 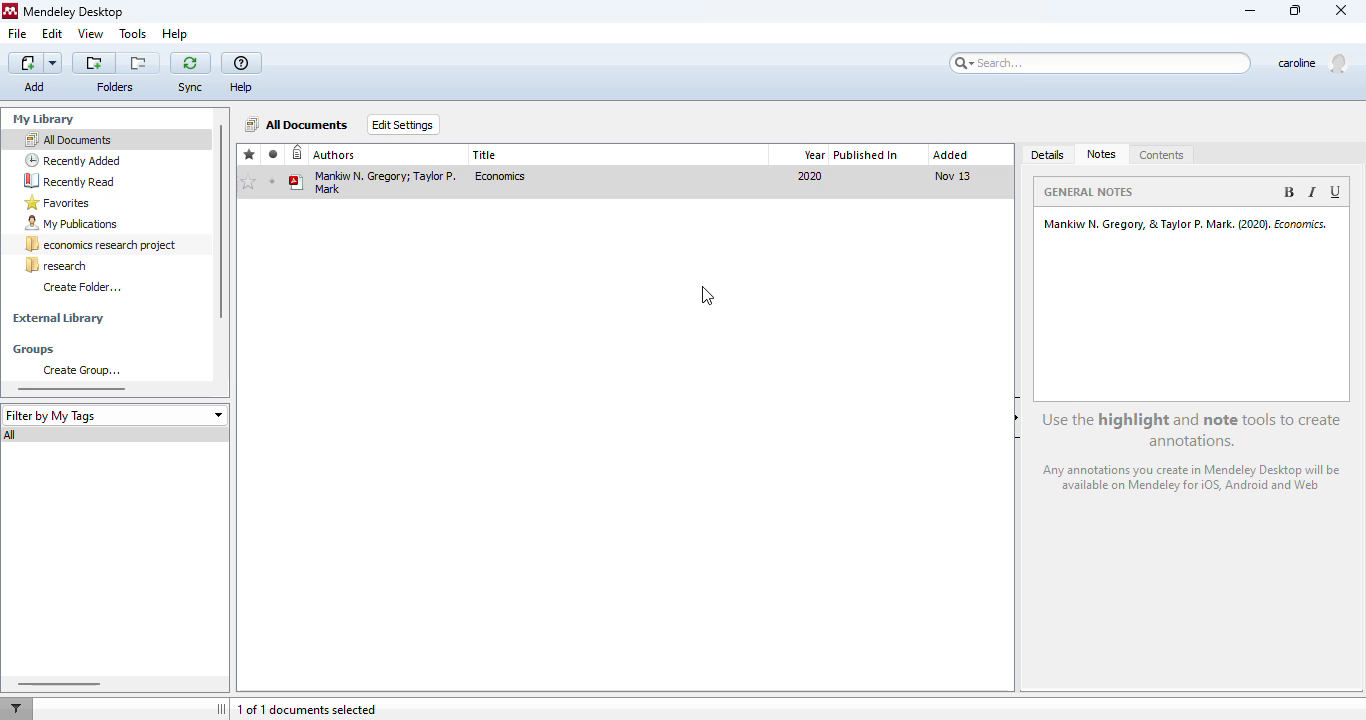 I want to click on minimize, so click(x=1251, y=12).